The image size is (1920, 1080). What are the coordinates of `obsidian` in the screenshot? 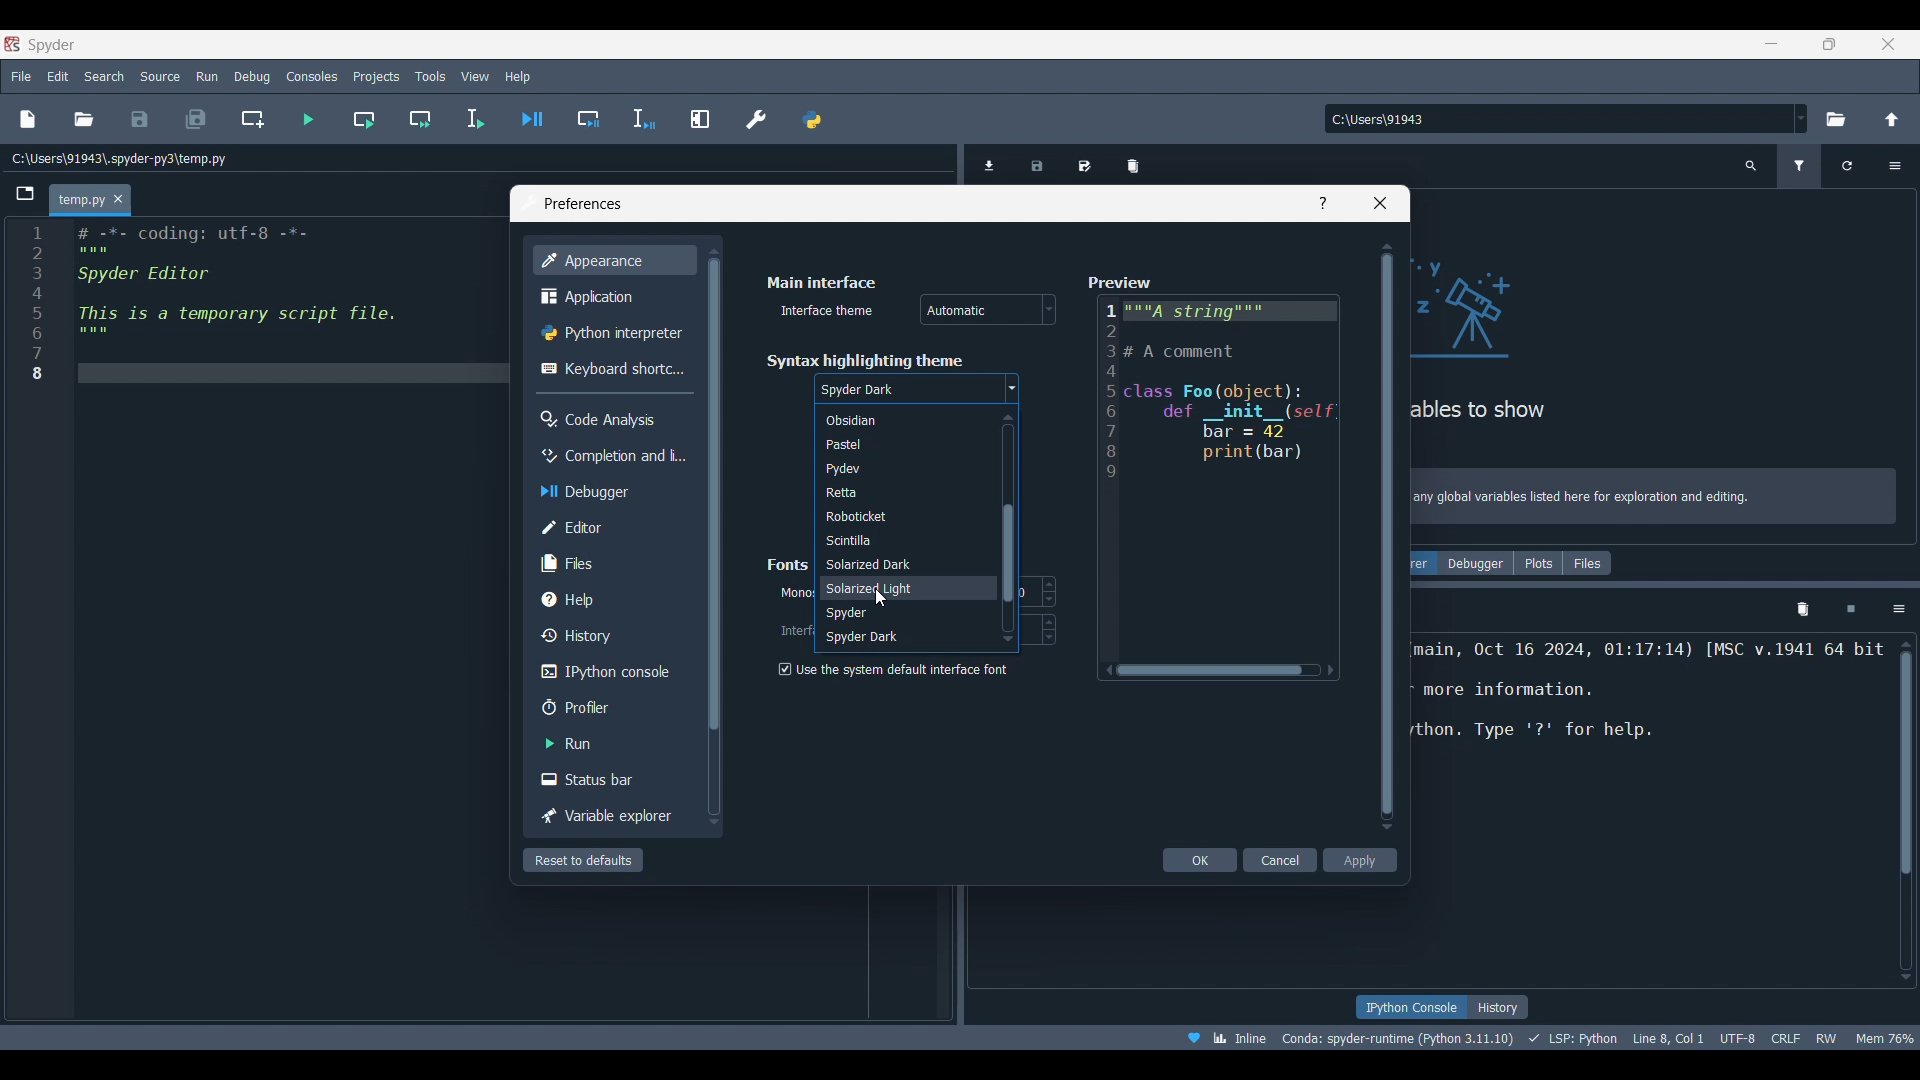 It's located at (885, 421).